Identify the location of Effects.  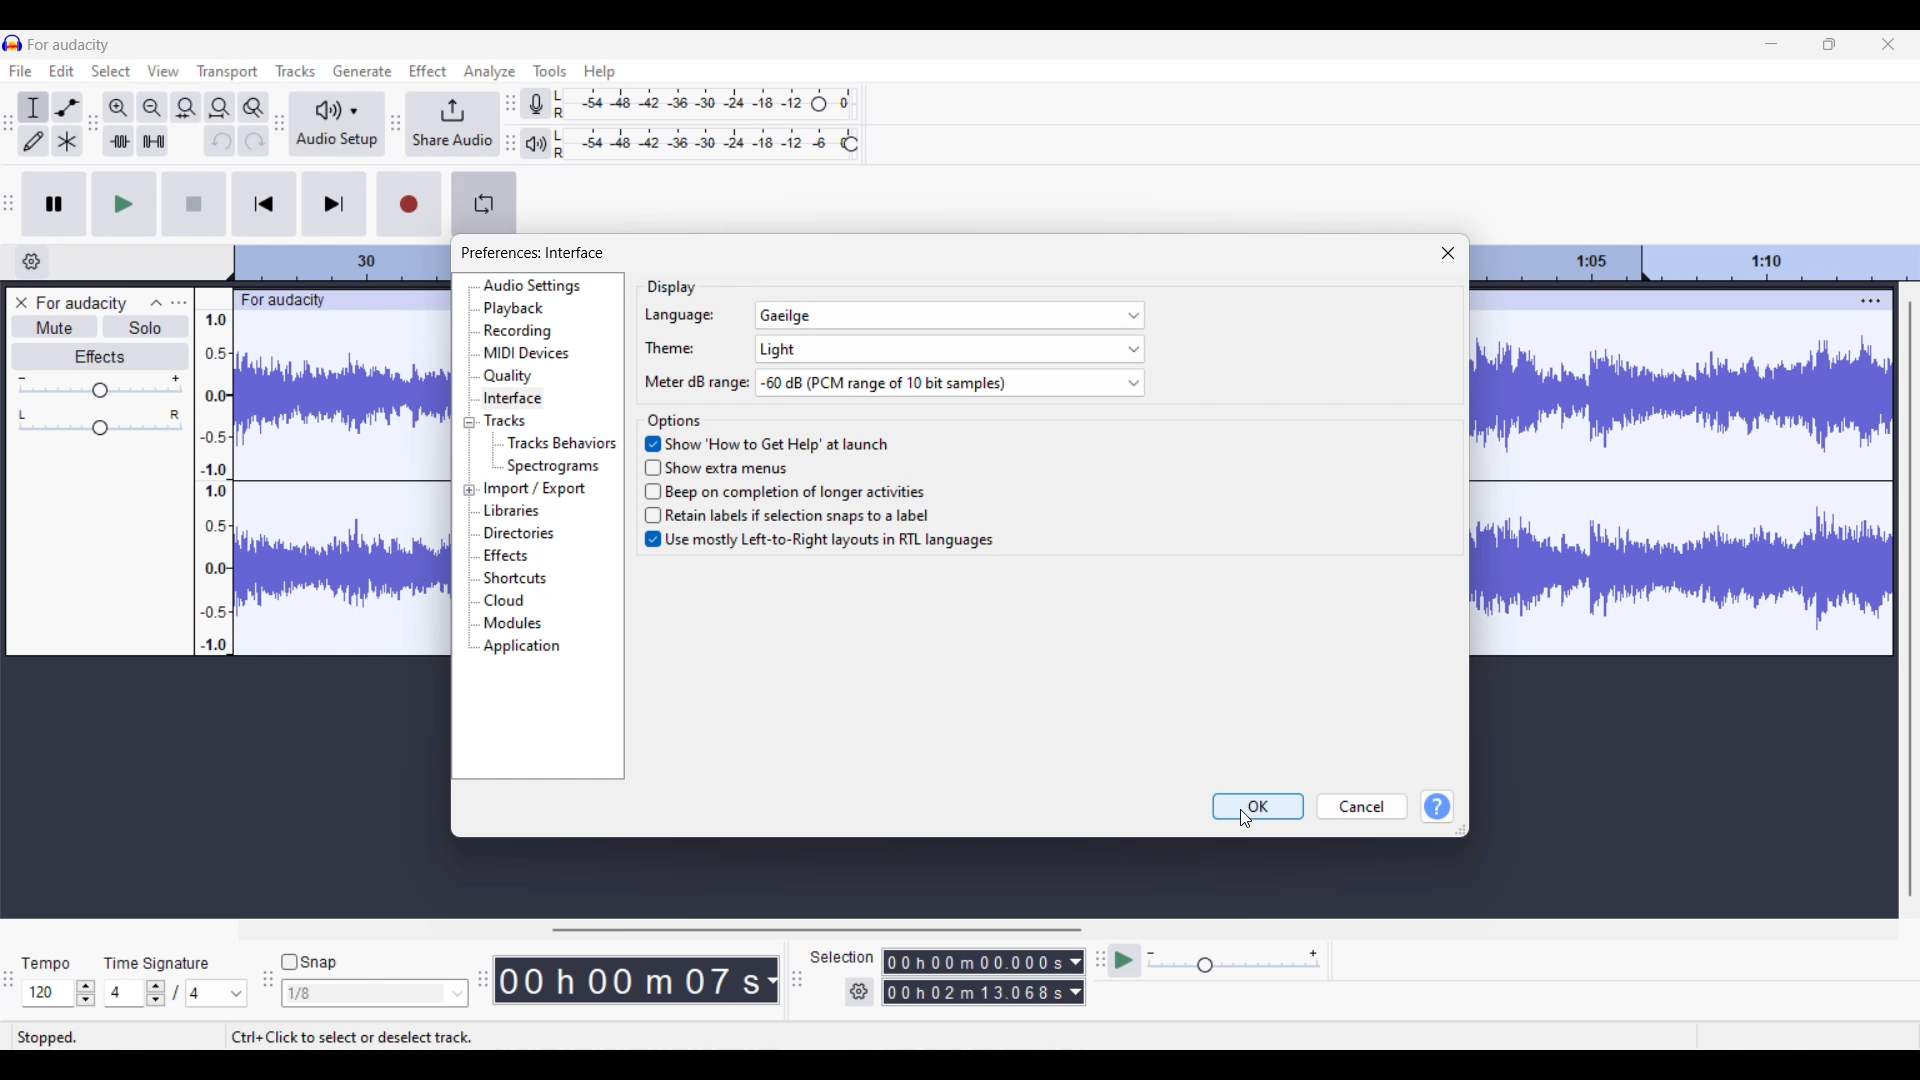
(505, 555).